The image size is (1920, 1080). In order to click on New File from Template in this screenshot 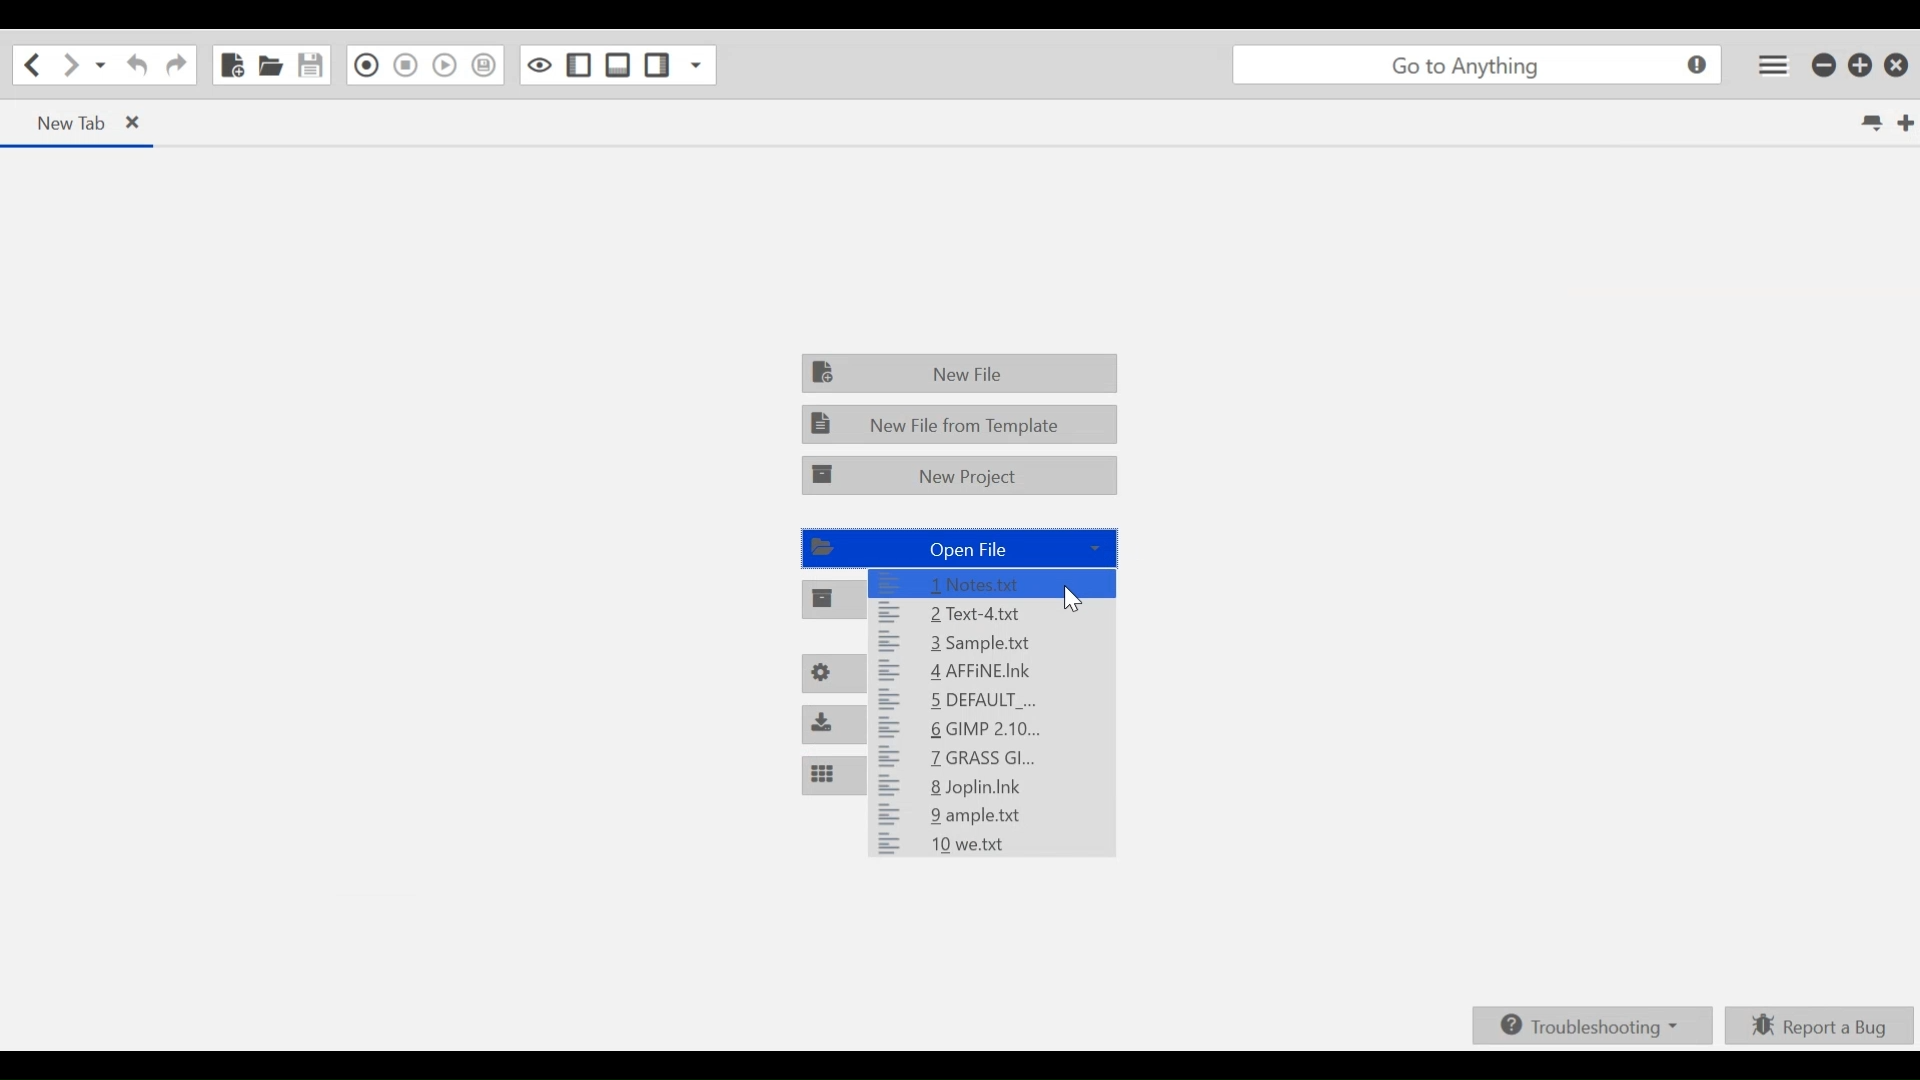, I will do `click(957, 424)`.